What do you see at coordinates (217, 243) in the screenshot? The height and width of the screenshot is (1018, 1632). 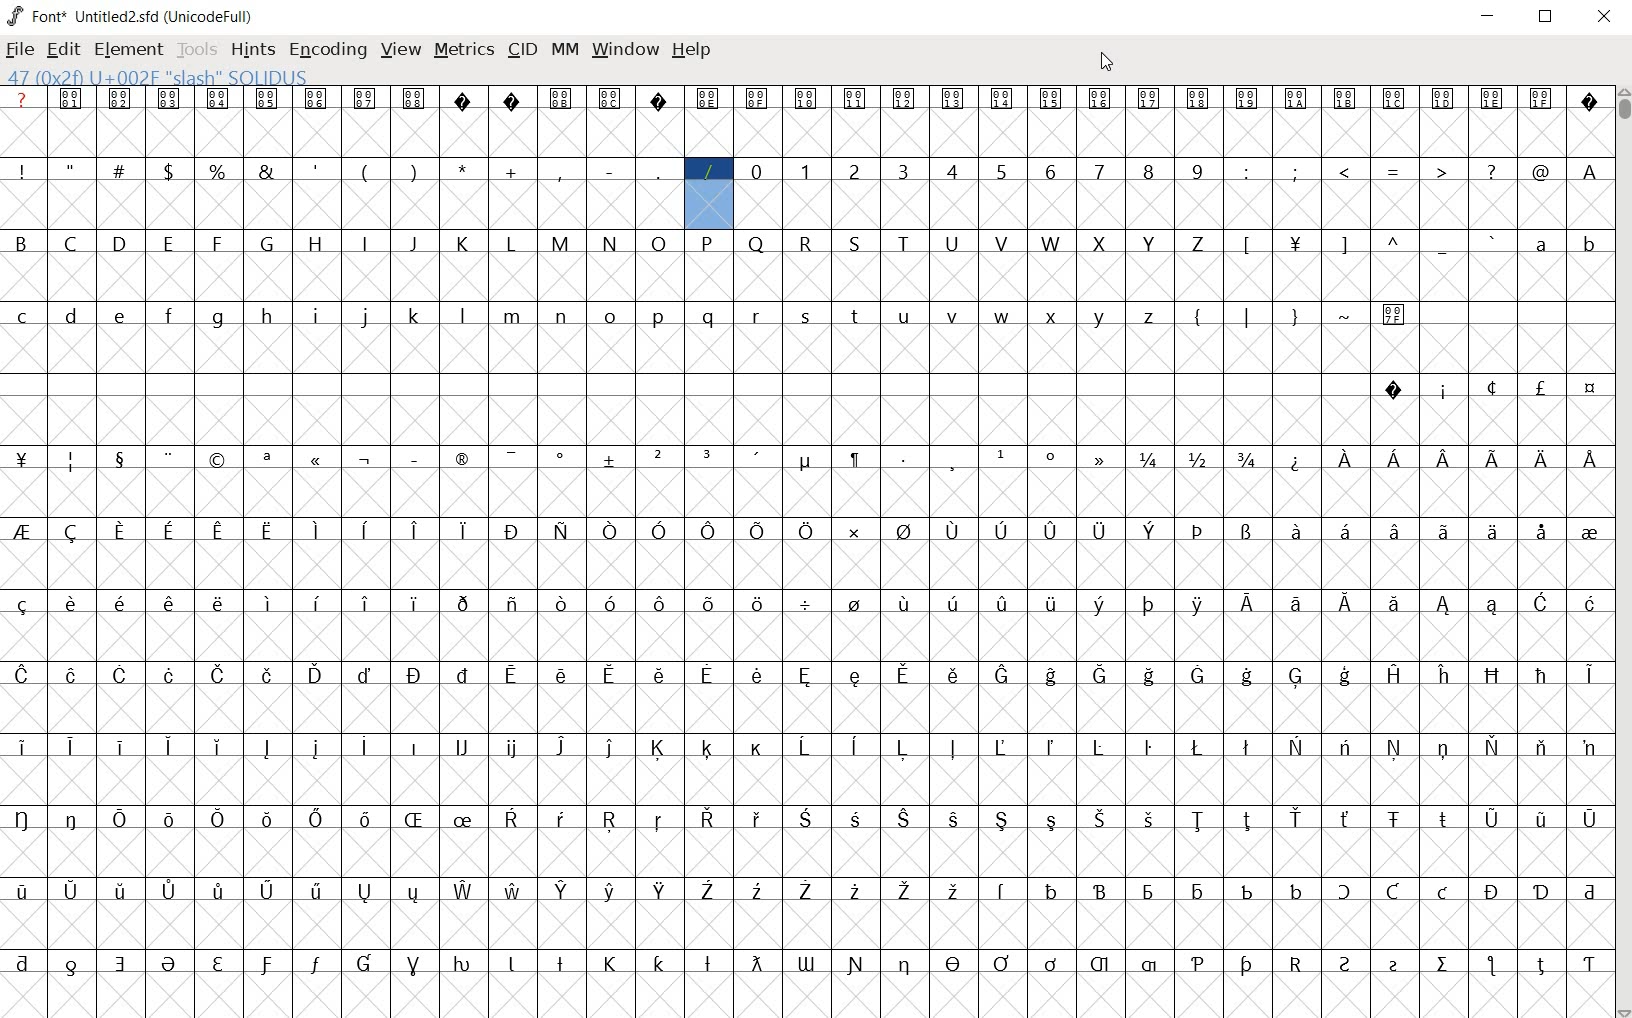 I see `glyph` at bounding box center [217, 243].